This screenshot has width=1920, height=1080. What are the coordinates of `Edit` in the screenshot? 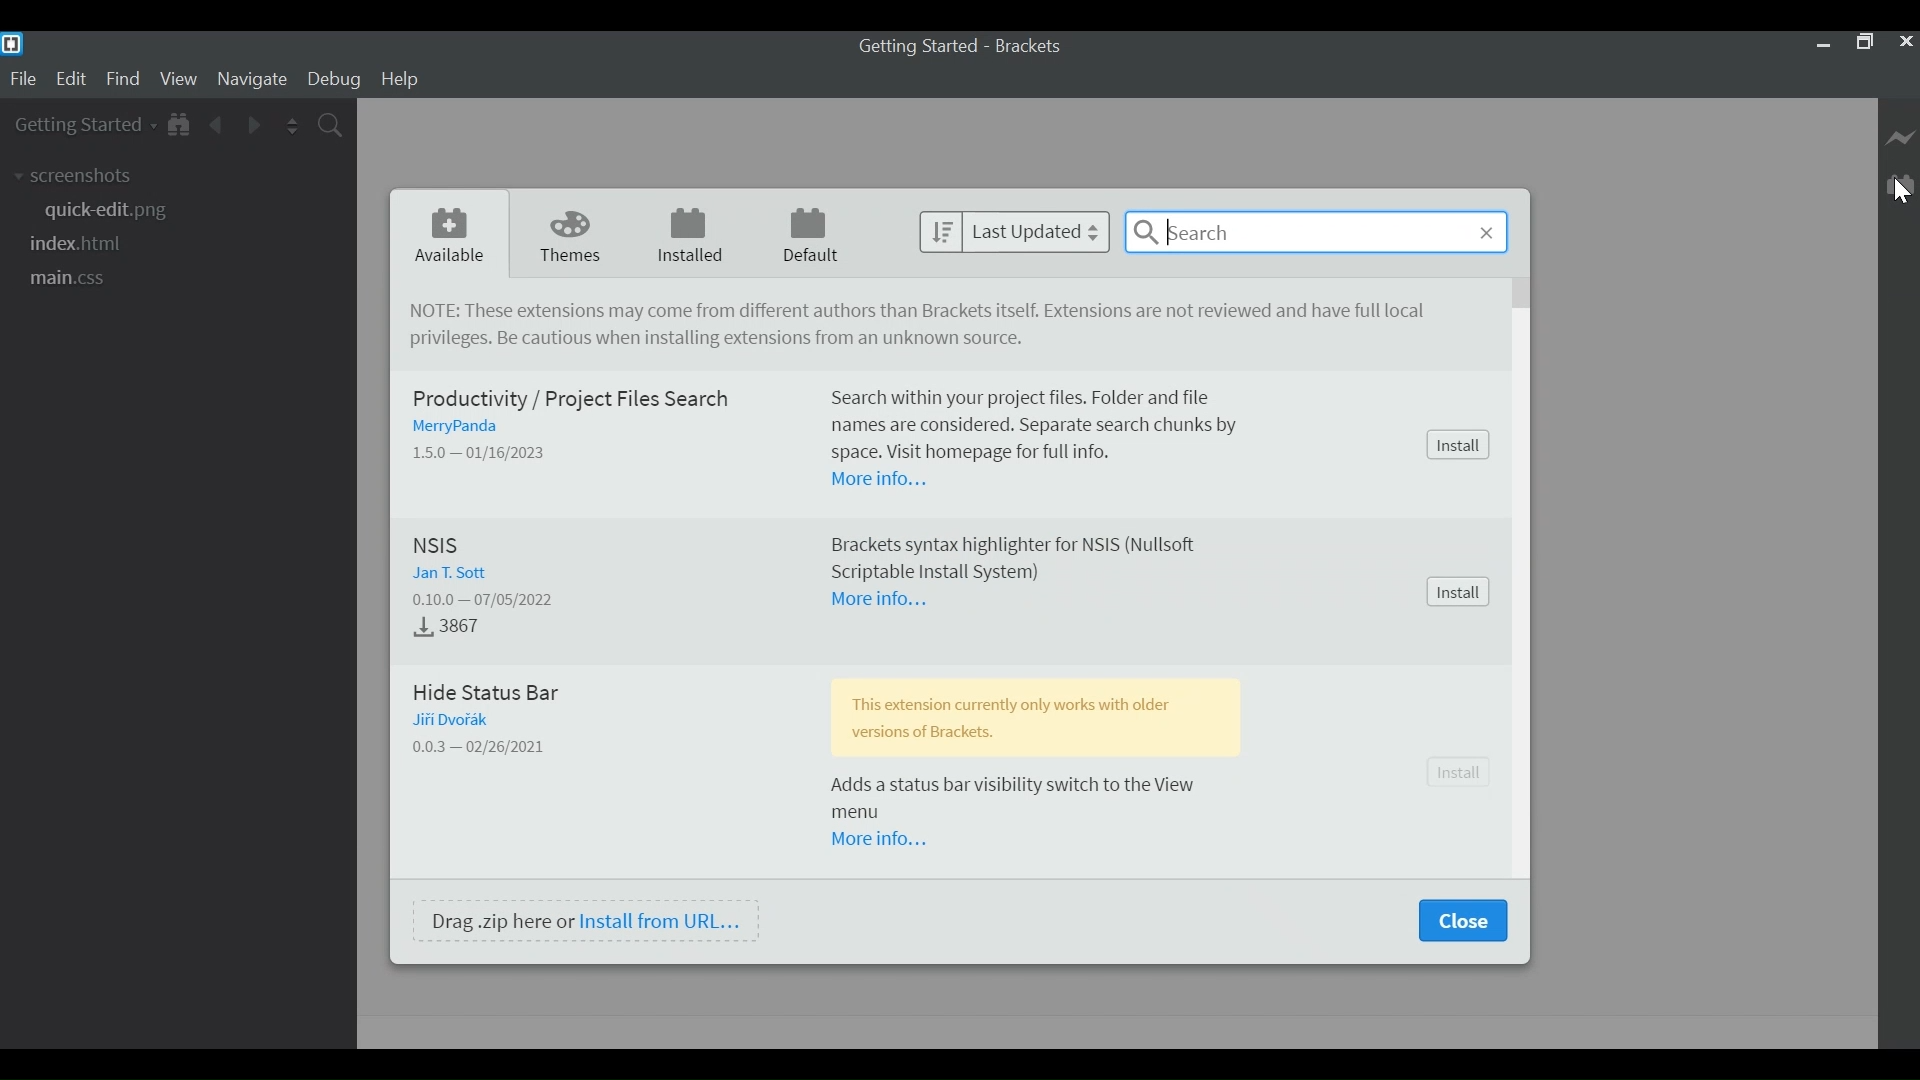 It's located at (73, 80).